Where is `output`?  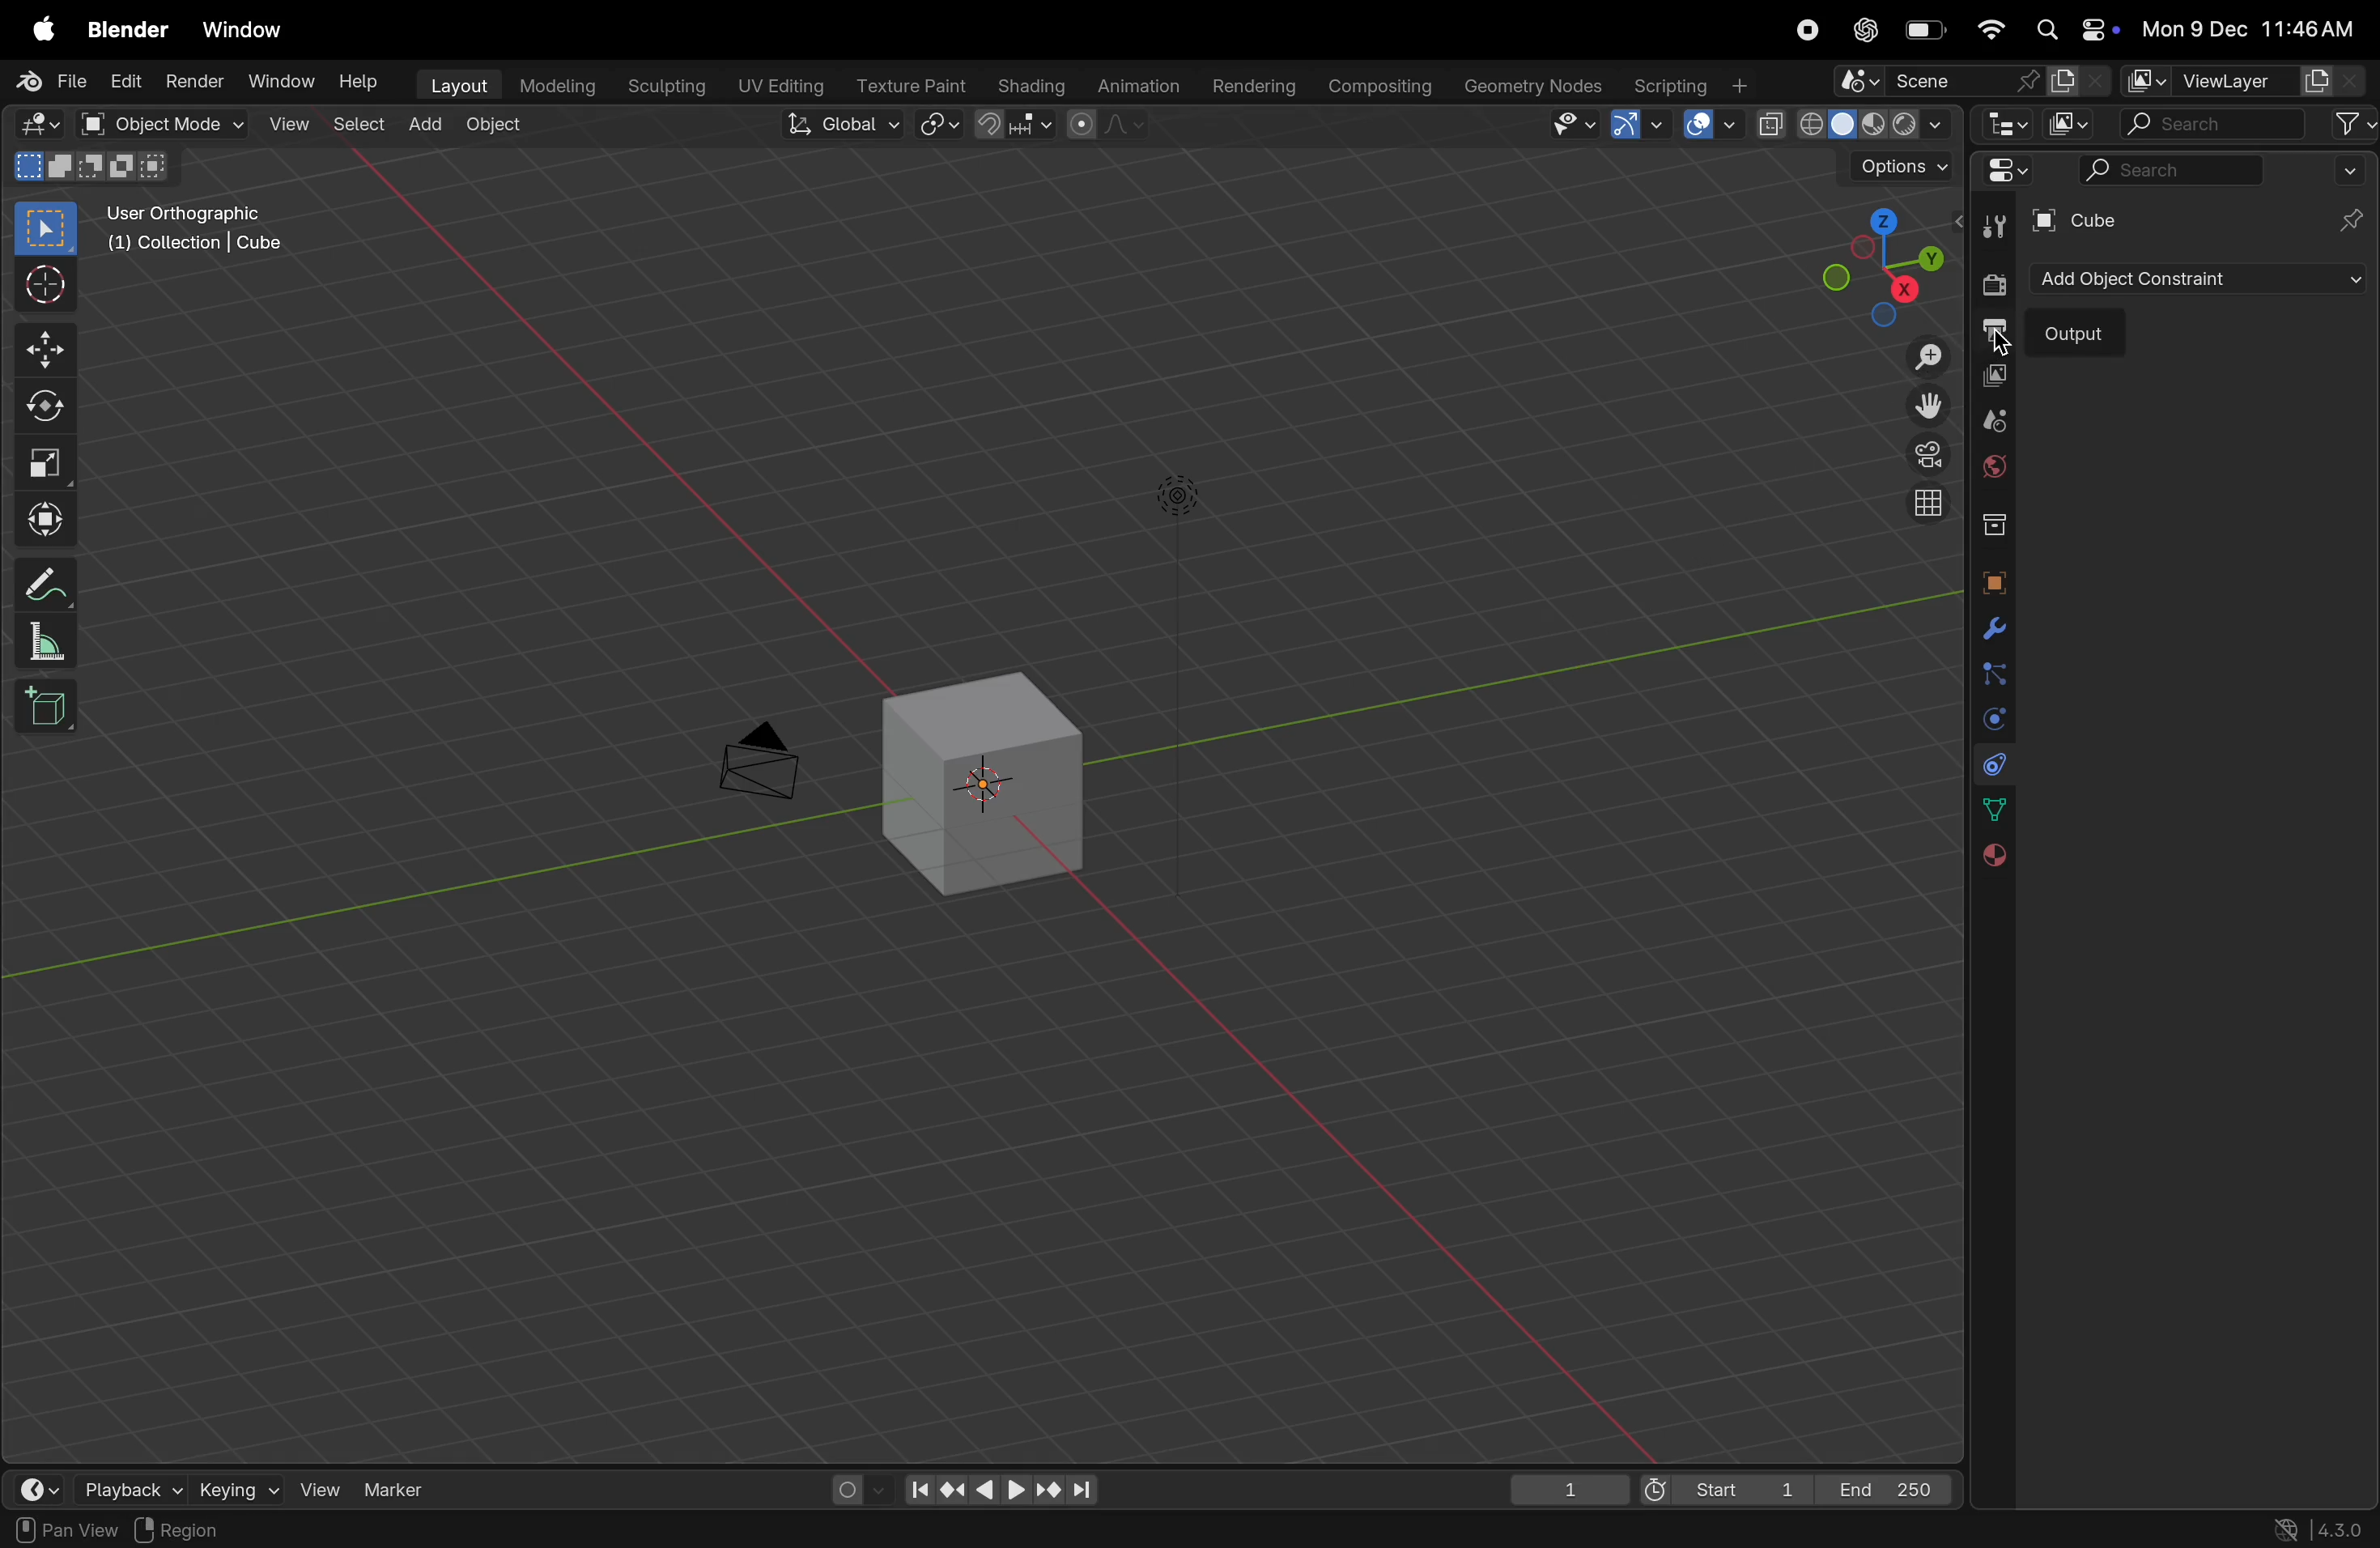
output is located at coordinates (1995, 333).